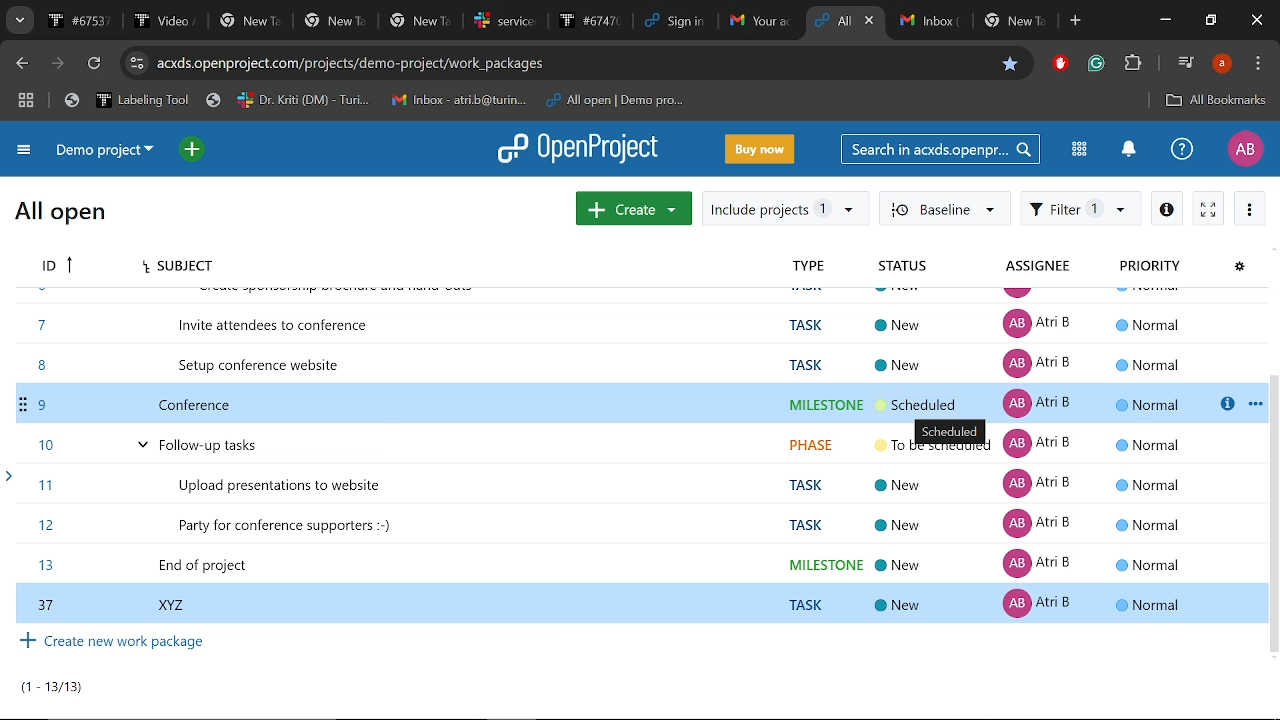  I want to click on Close, so click(1258, 20).